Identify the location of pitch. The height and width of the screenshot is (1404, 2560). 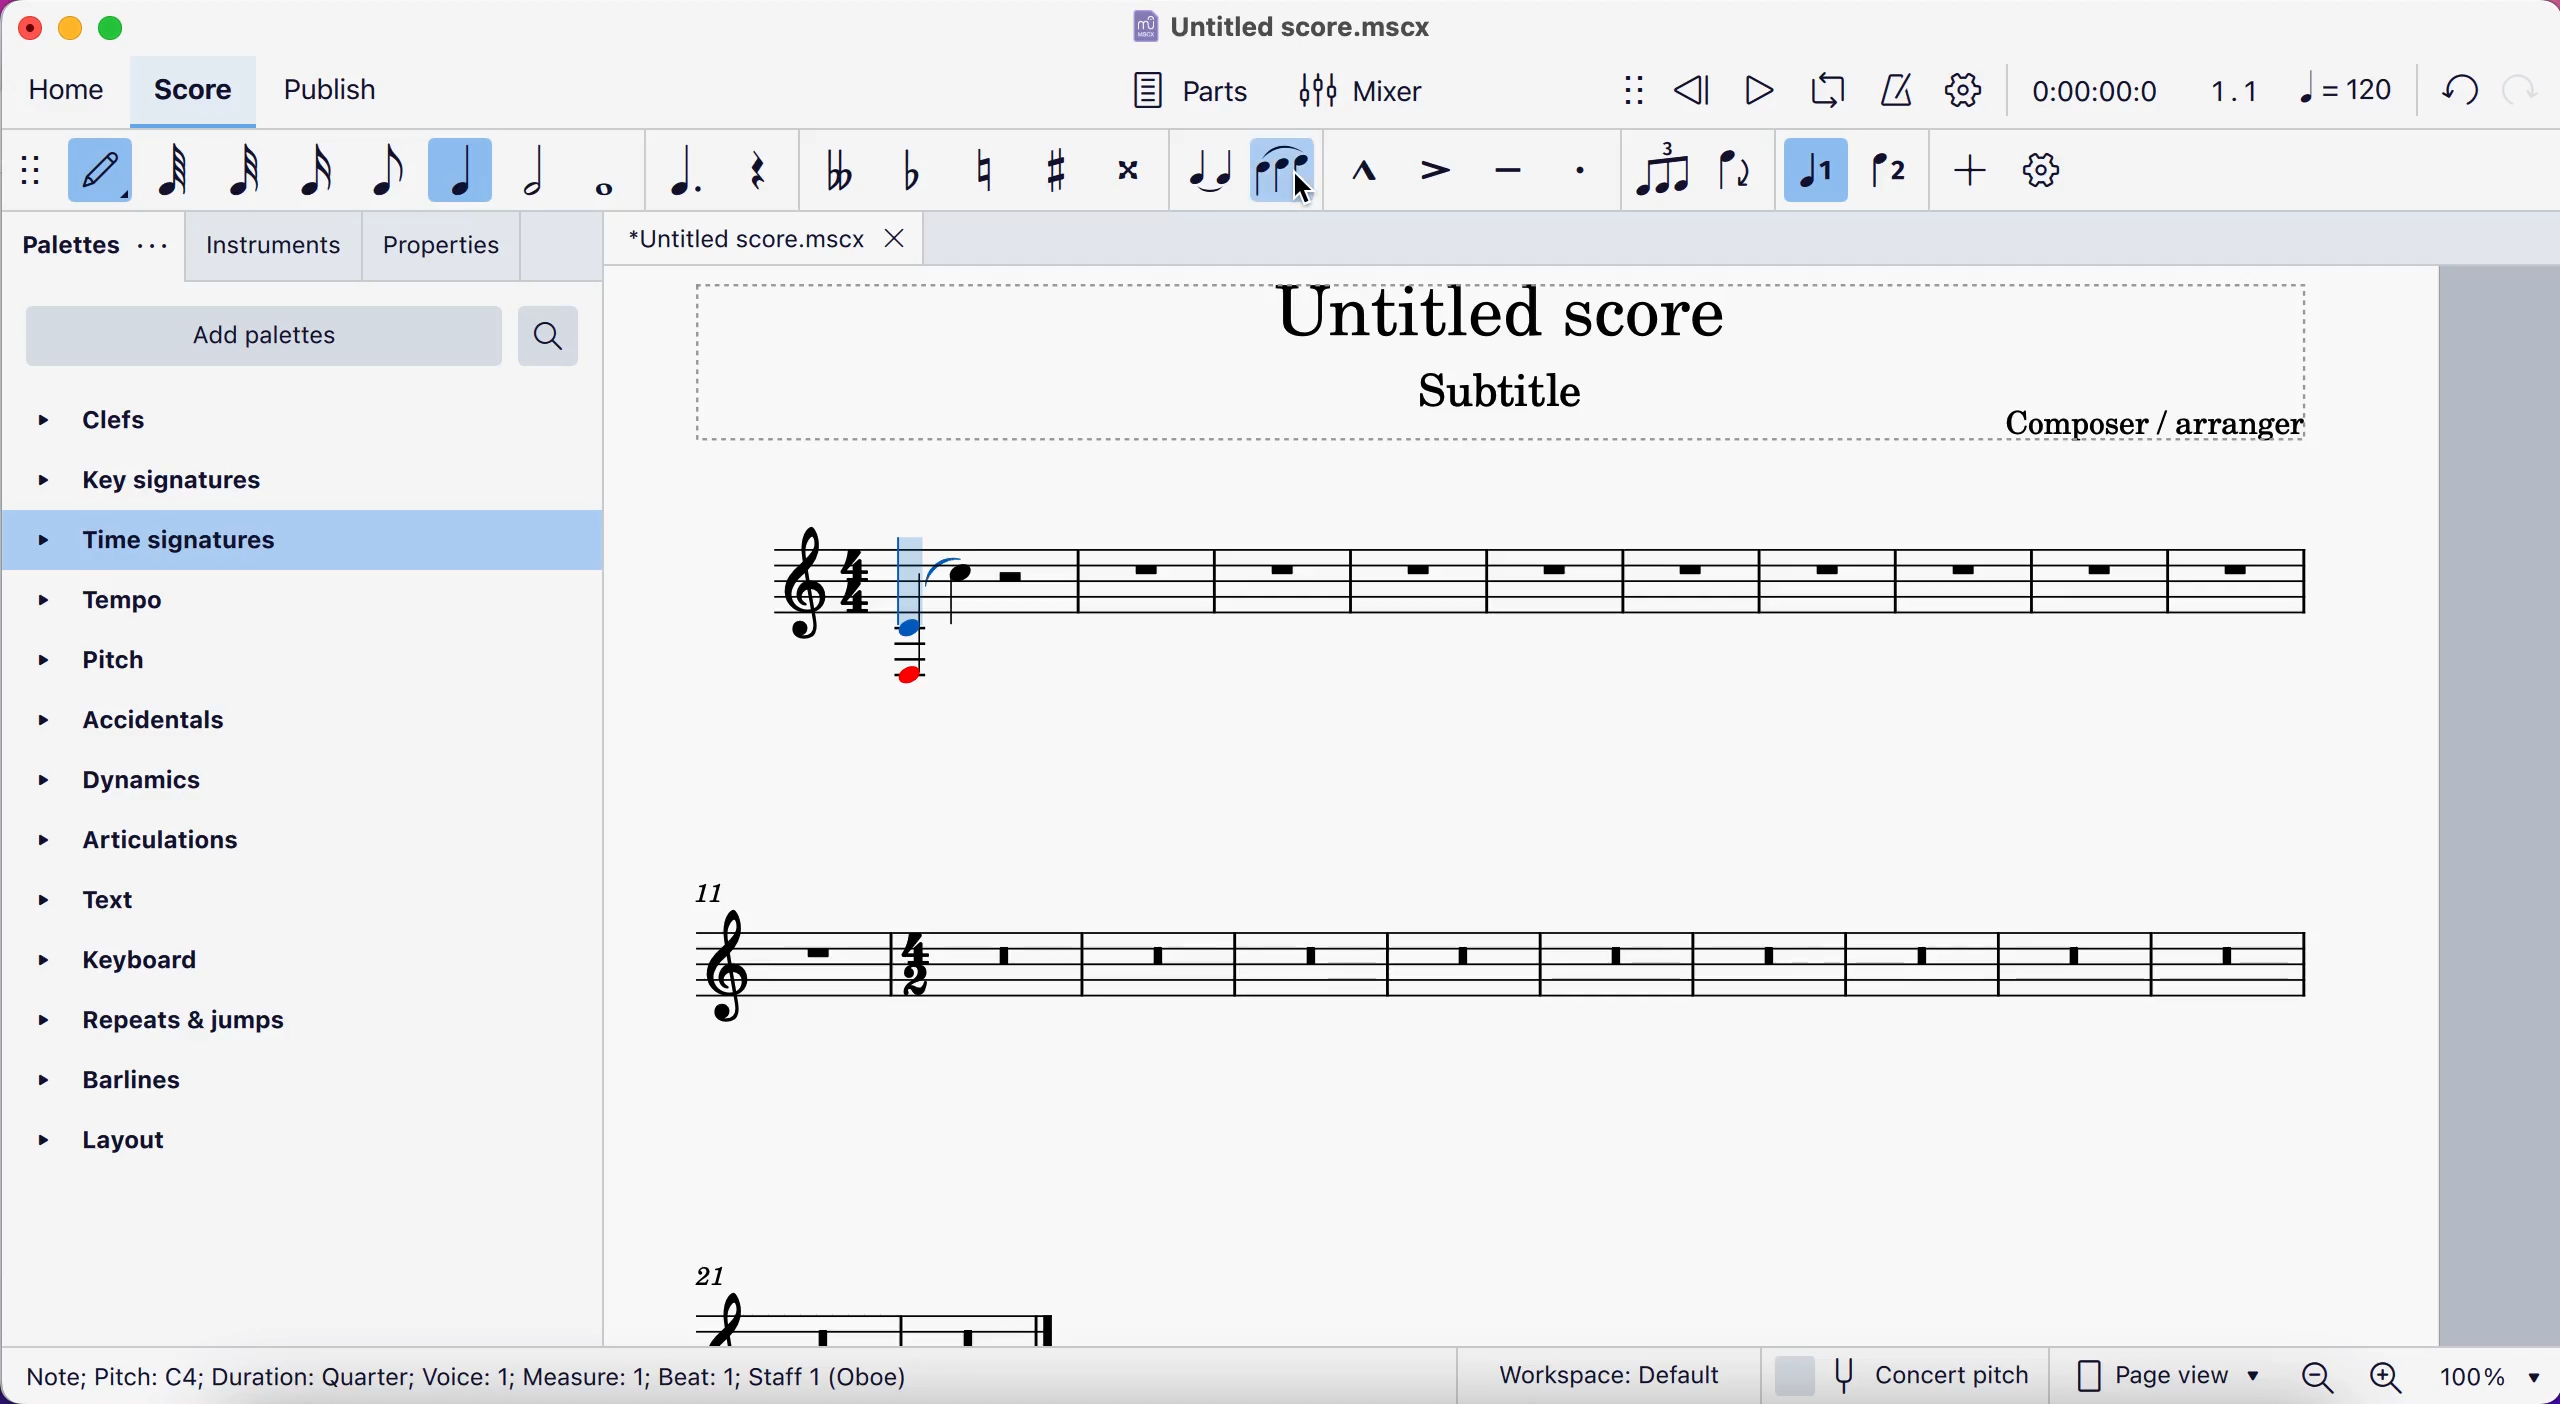
(107, 664).